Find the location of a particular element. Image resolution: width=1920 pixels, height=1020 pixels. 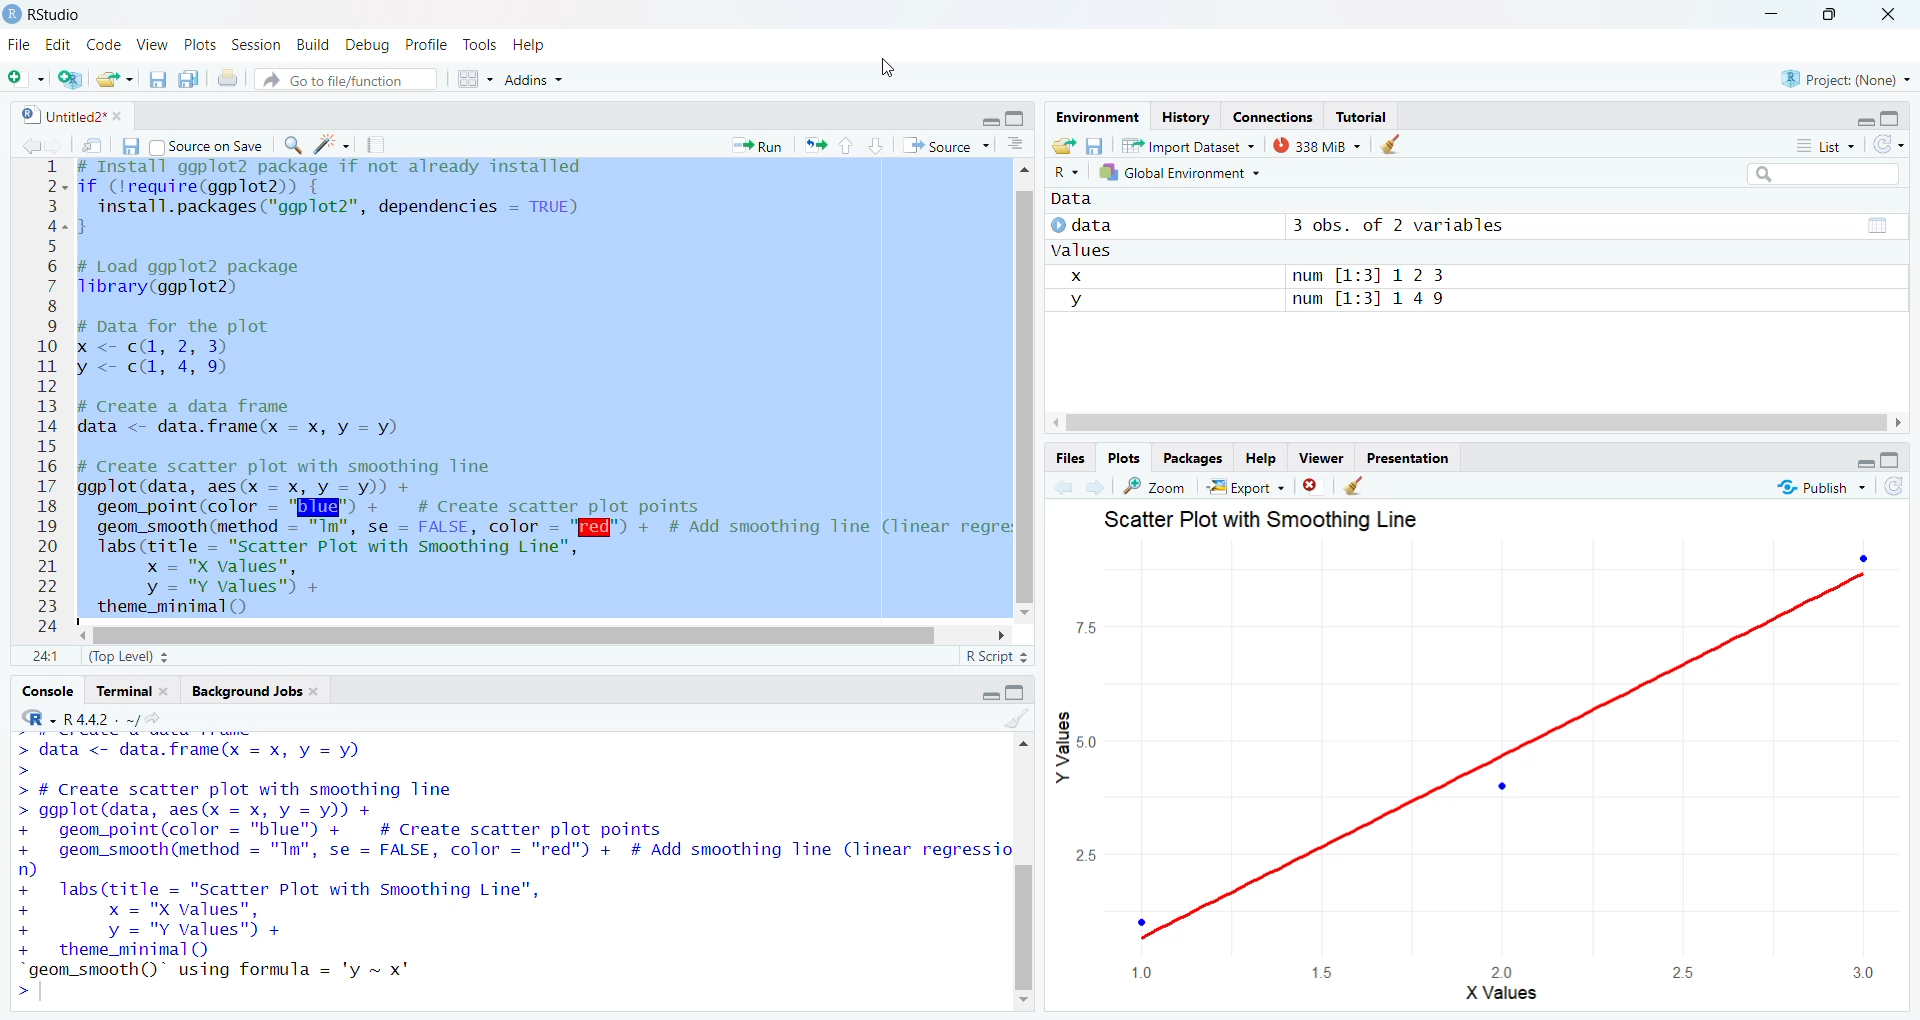

workspace pane is located at coordinates (478, 78).